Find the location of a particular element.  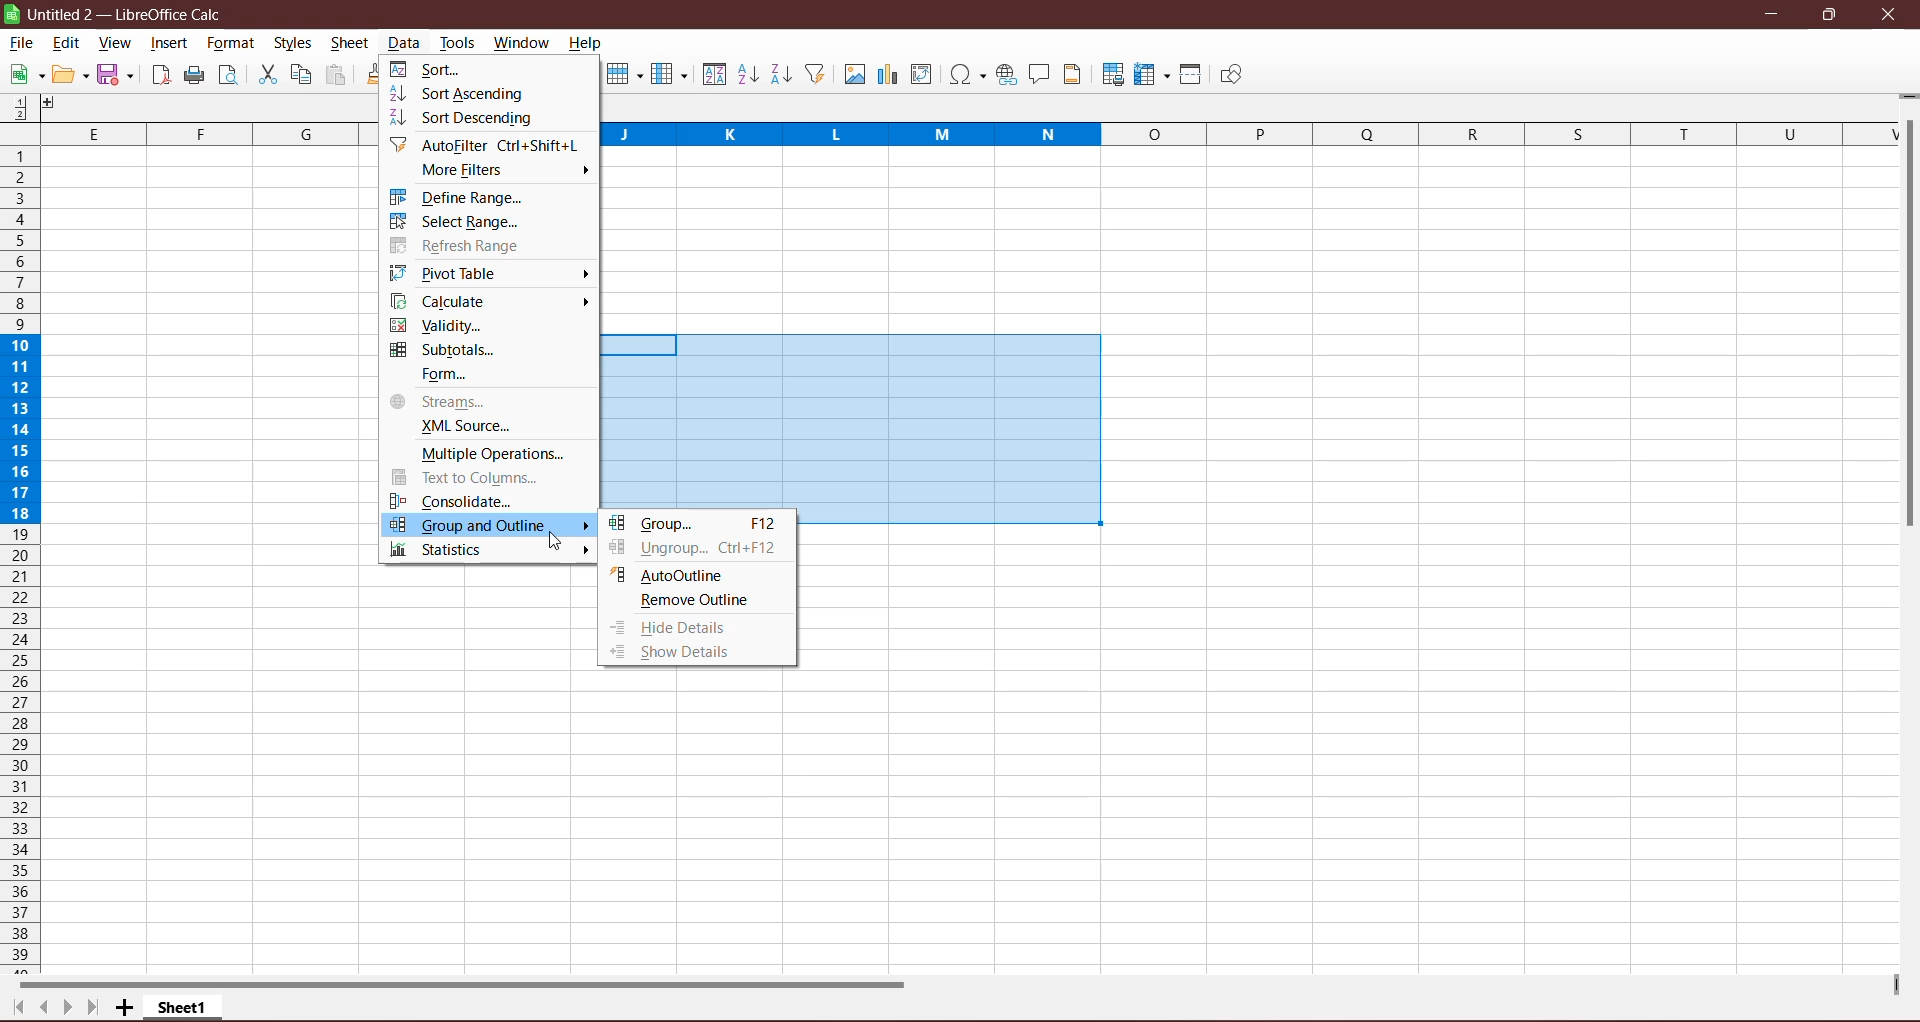

Insert Image is located at coordinates (853, 75).